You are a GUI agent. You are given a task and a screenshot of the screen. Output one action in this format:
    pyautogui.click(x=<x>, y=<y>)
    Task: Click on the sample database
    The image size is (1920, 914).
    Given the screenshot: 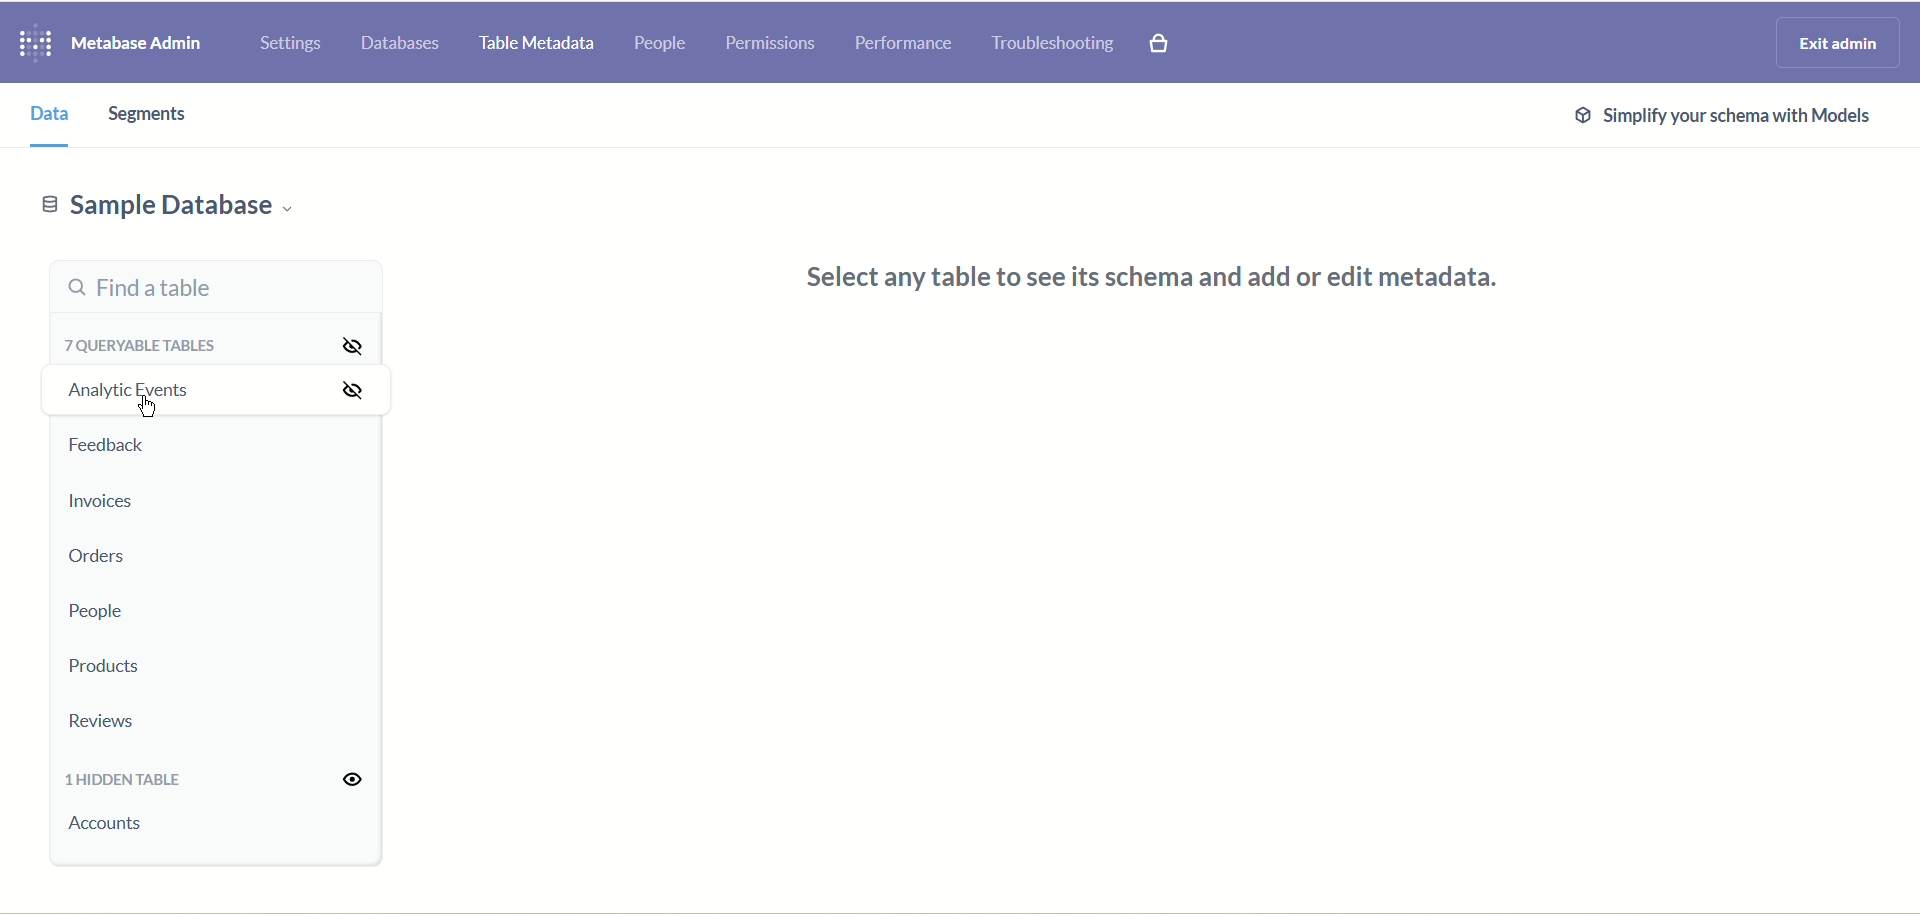 What is the action you would take?
    pyautogui.click(x=165, y=211)
    